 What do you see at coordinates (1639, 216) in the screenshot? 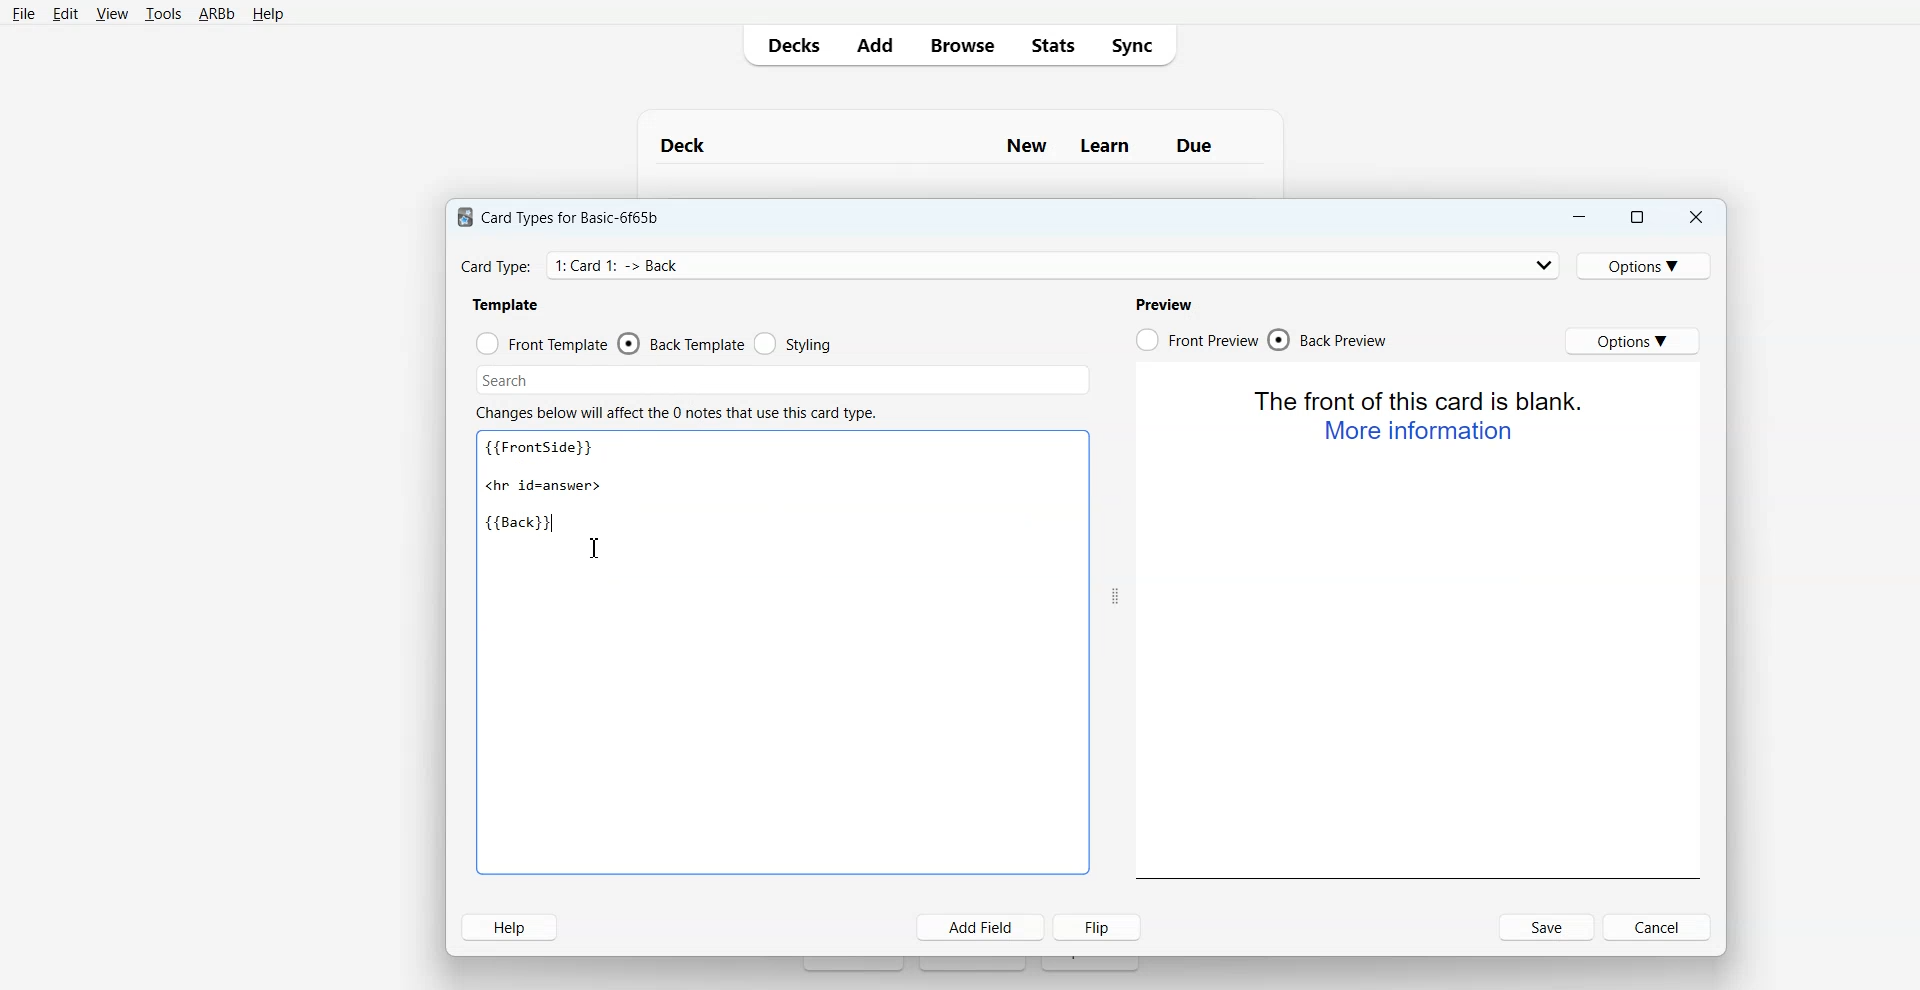
I see `Maximize` at bounding box center [1639, 216].